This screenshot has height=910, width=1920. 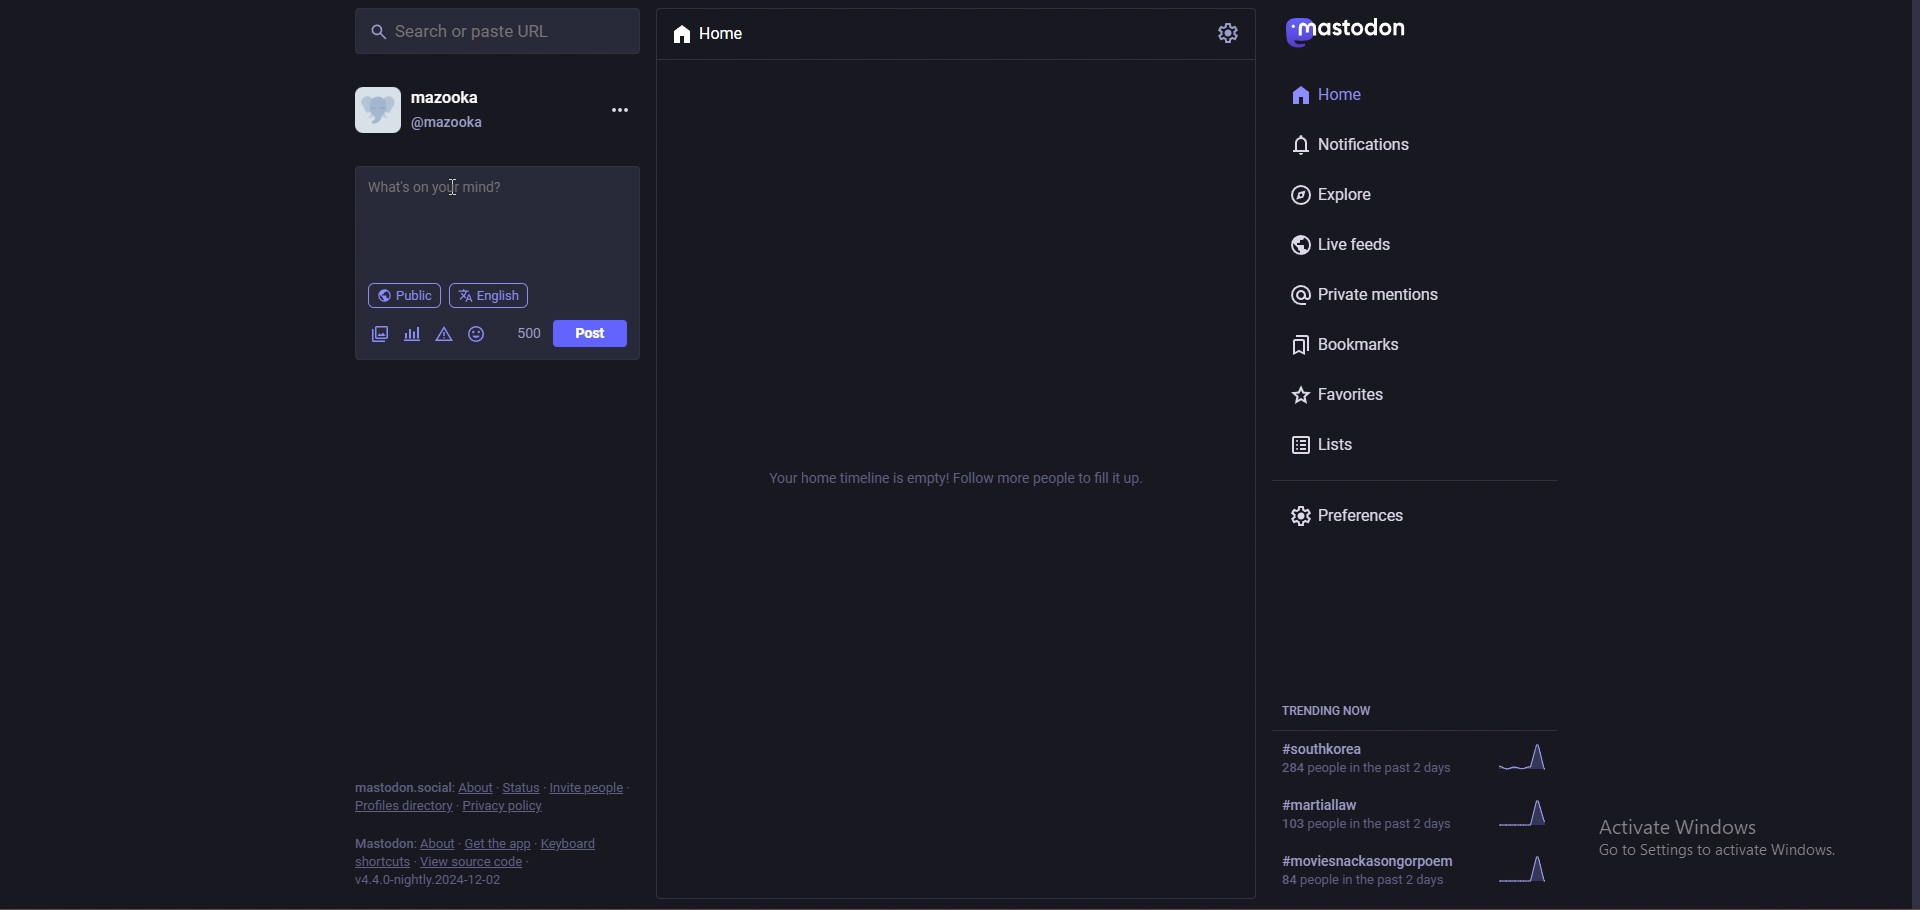 I want to click on version, so click(x=433, y=879).